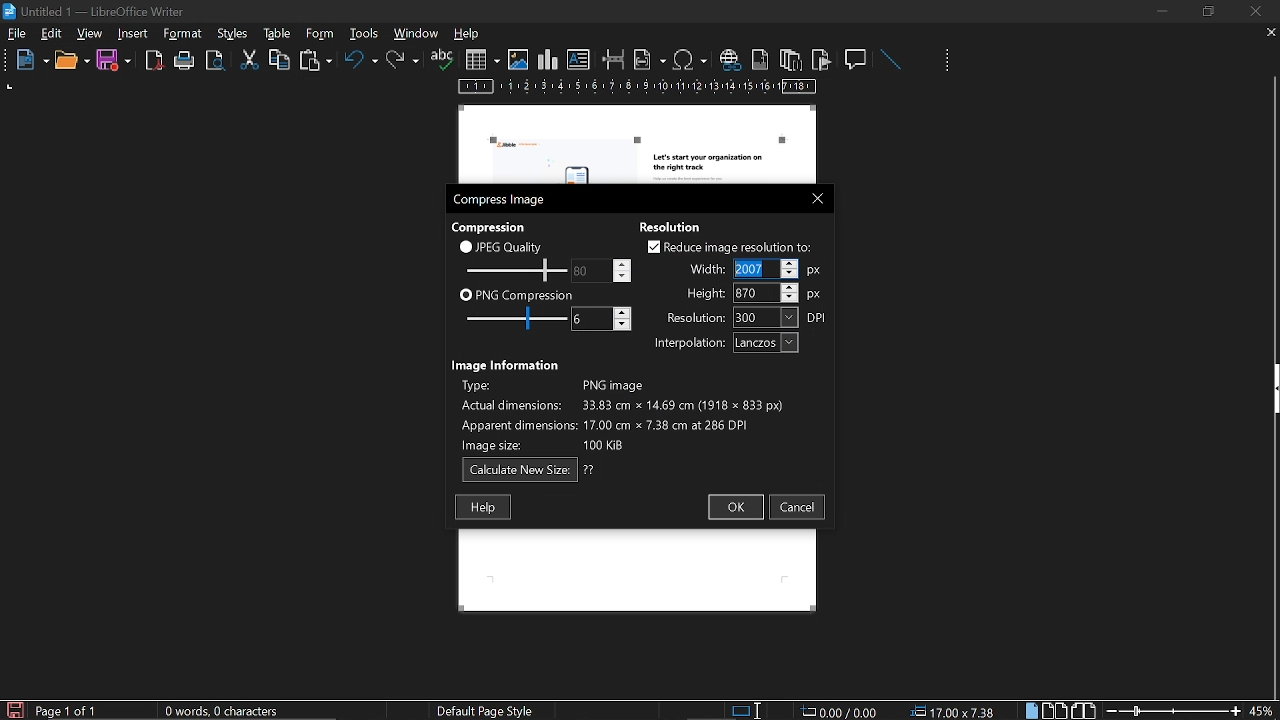 The height and width of the screenshot is (720, 1280). Describe the element at coordinates (1034, 710) in the screenshot. I see `single page view` at that location.